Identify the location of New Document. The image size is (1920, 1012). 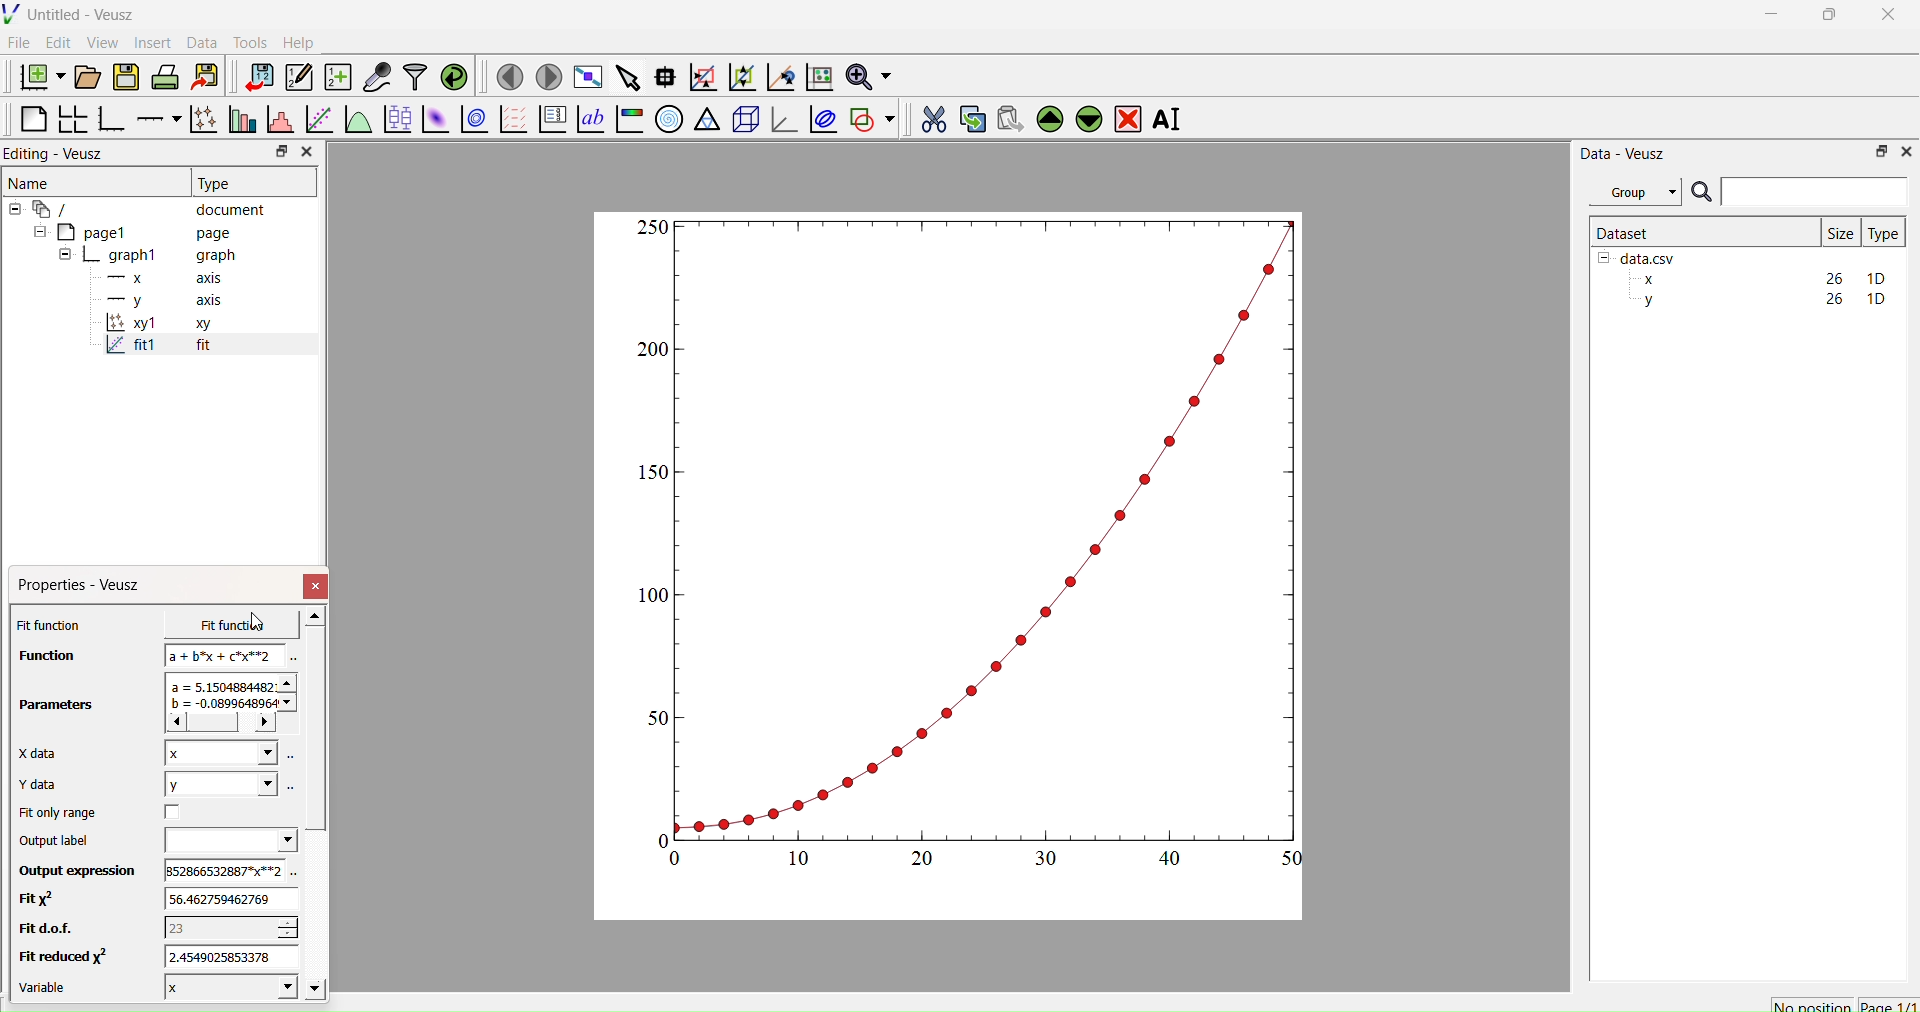
(37, 74).